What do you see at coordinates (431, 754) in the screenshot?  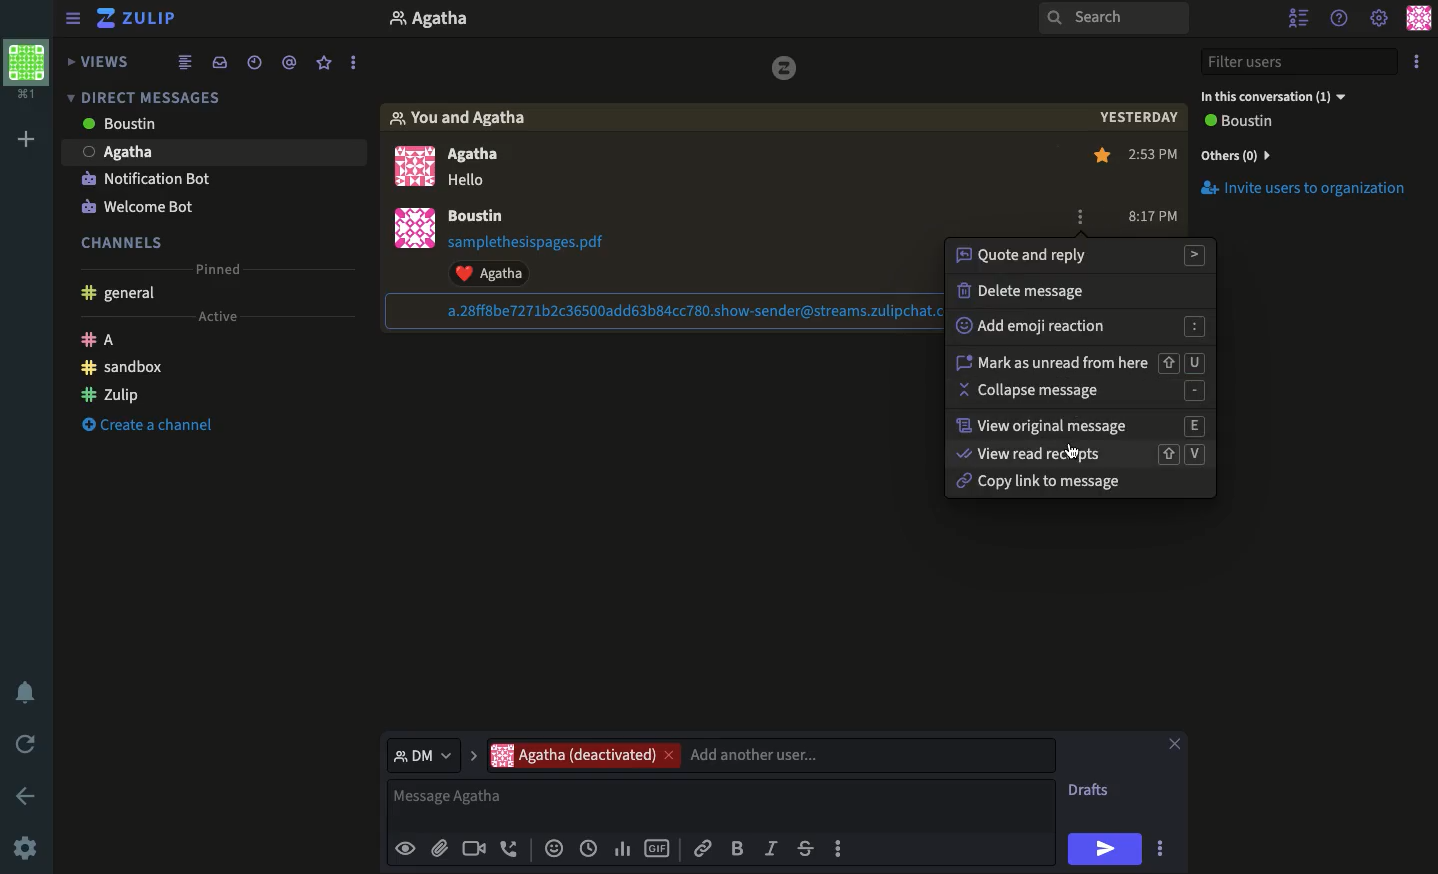 I see `DM` at bounding box center [431, 754].